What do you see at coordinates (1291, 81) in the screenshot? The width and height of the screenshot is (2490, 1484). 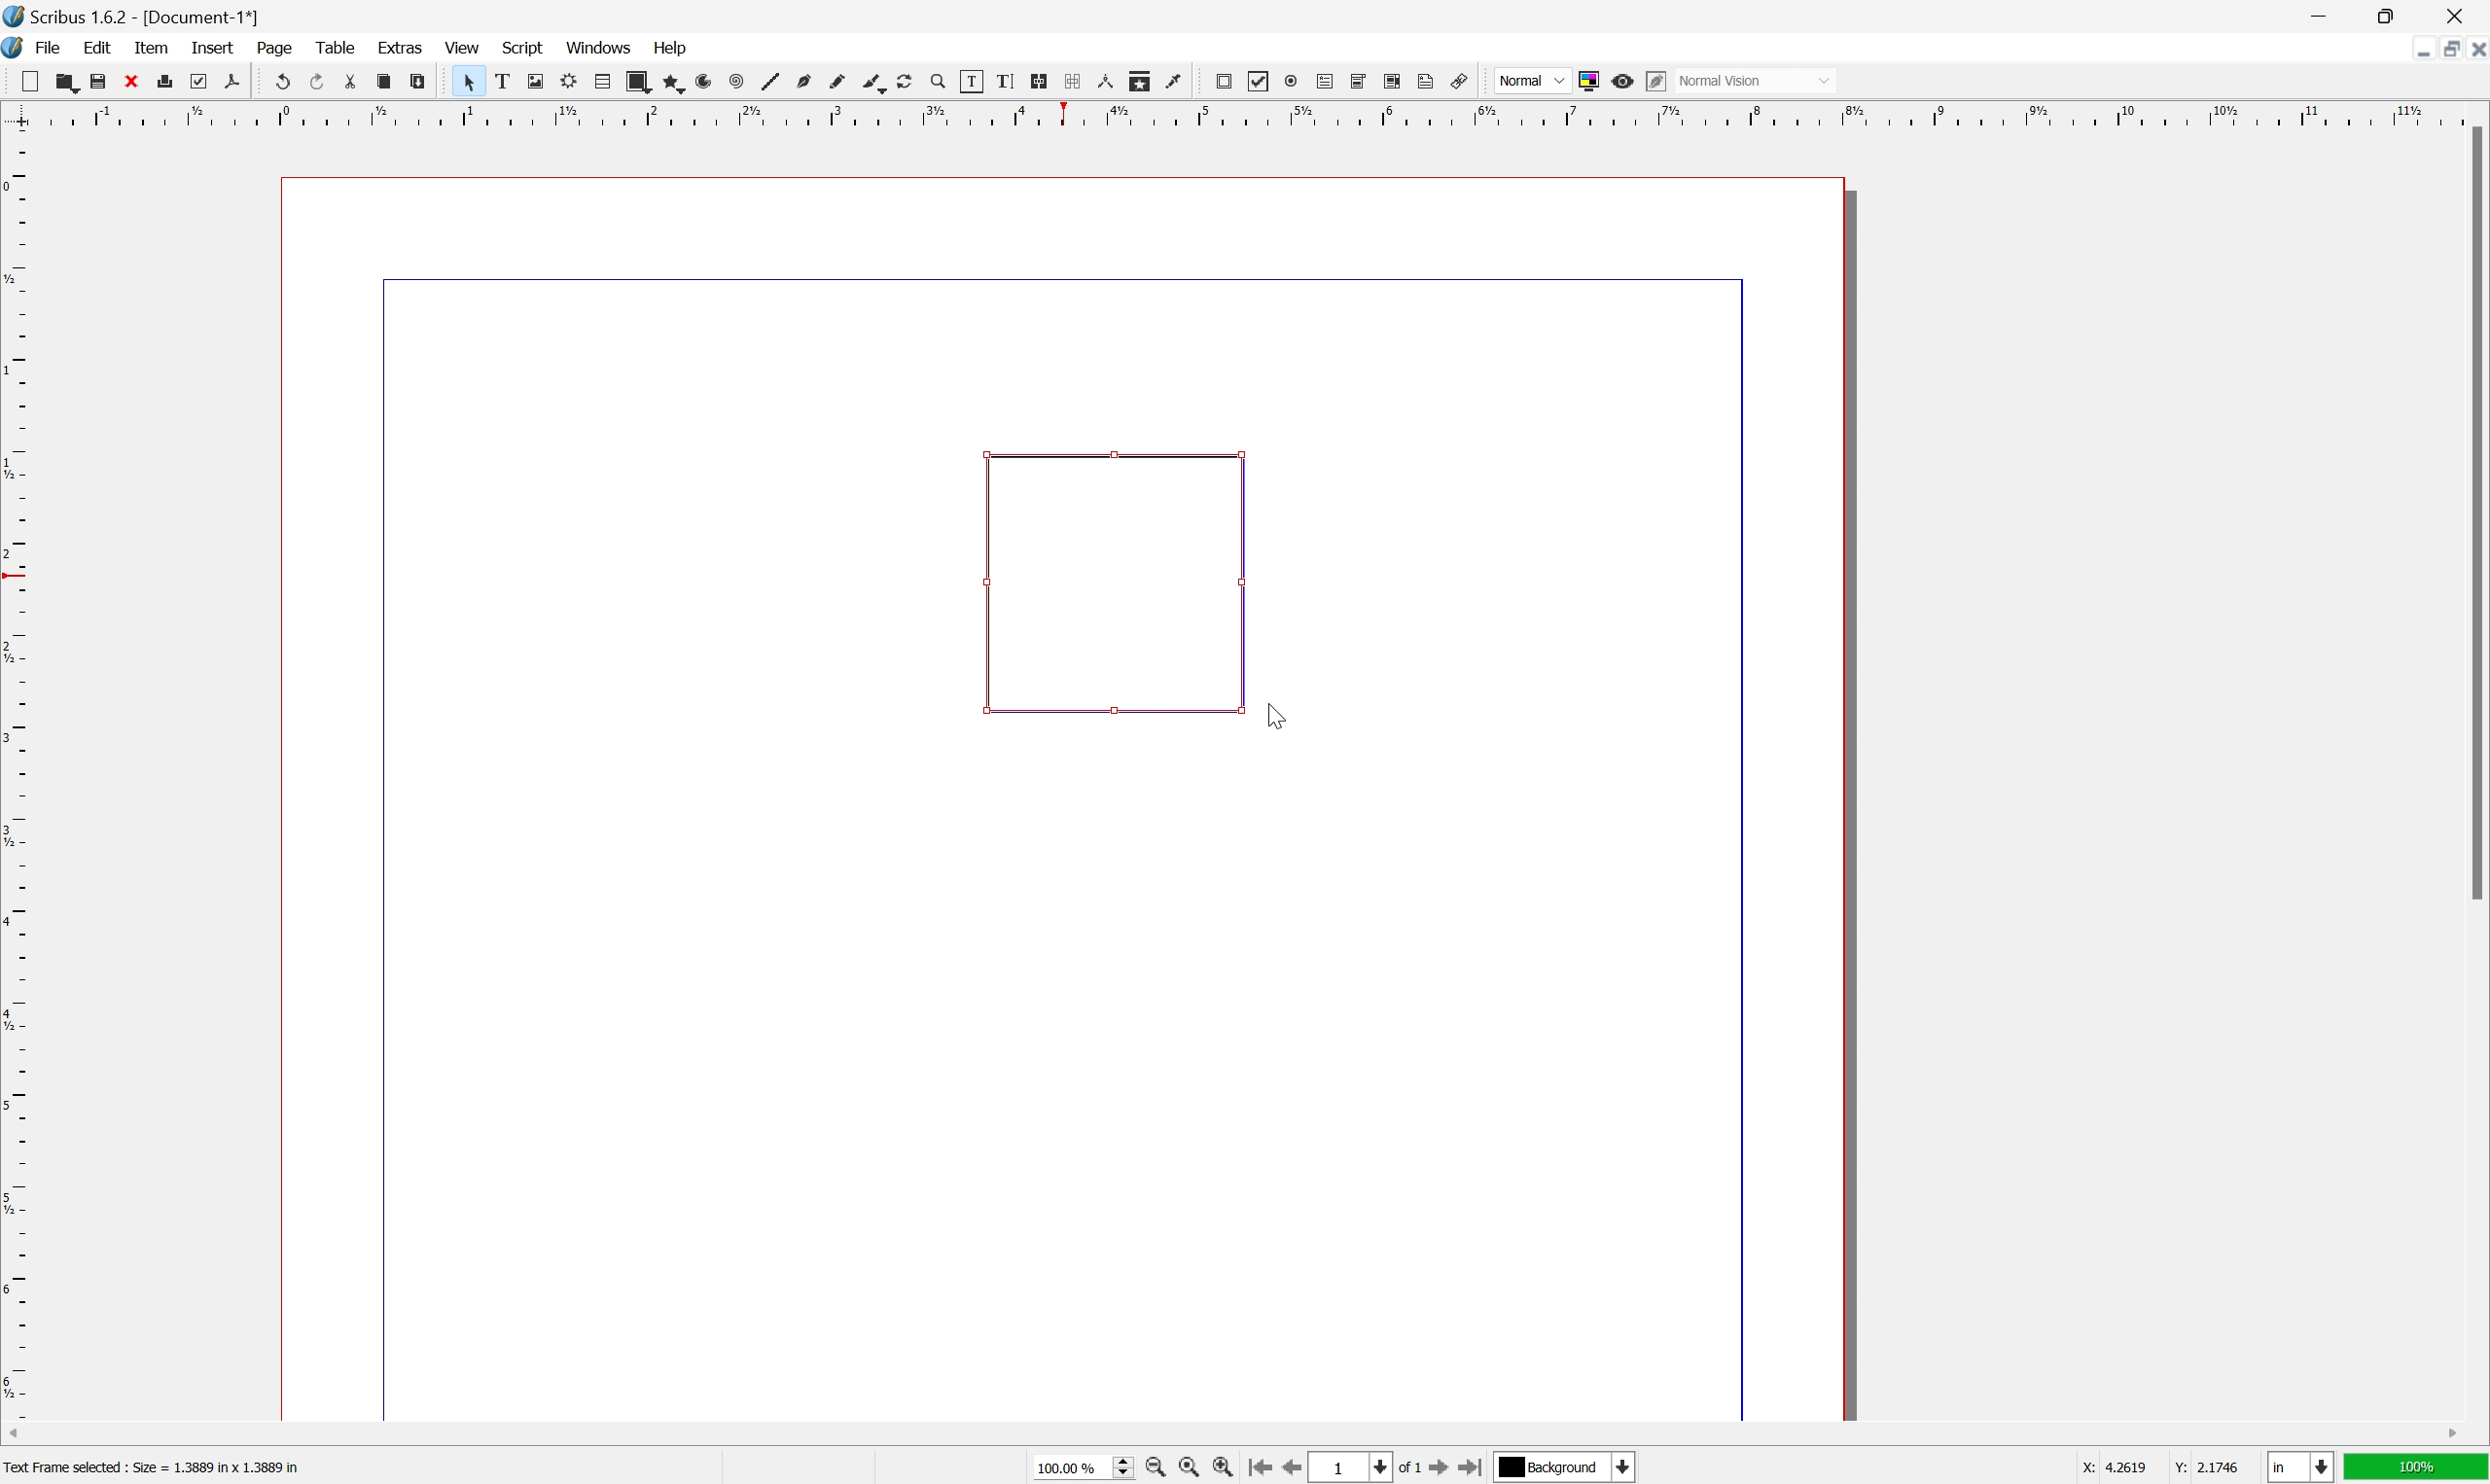 I see `pdf radio button` at bounding box center [1291, 81].